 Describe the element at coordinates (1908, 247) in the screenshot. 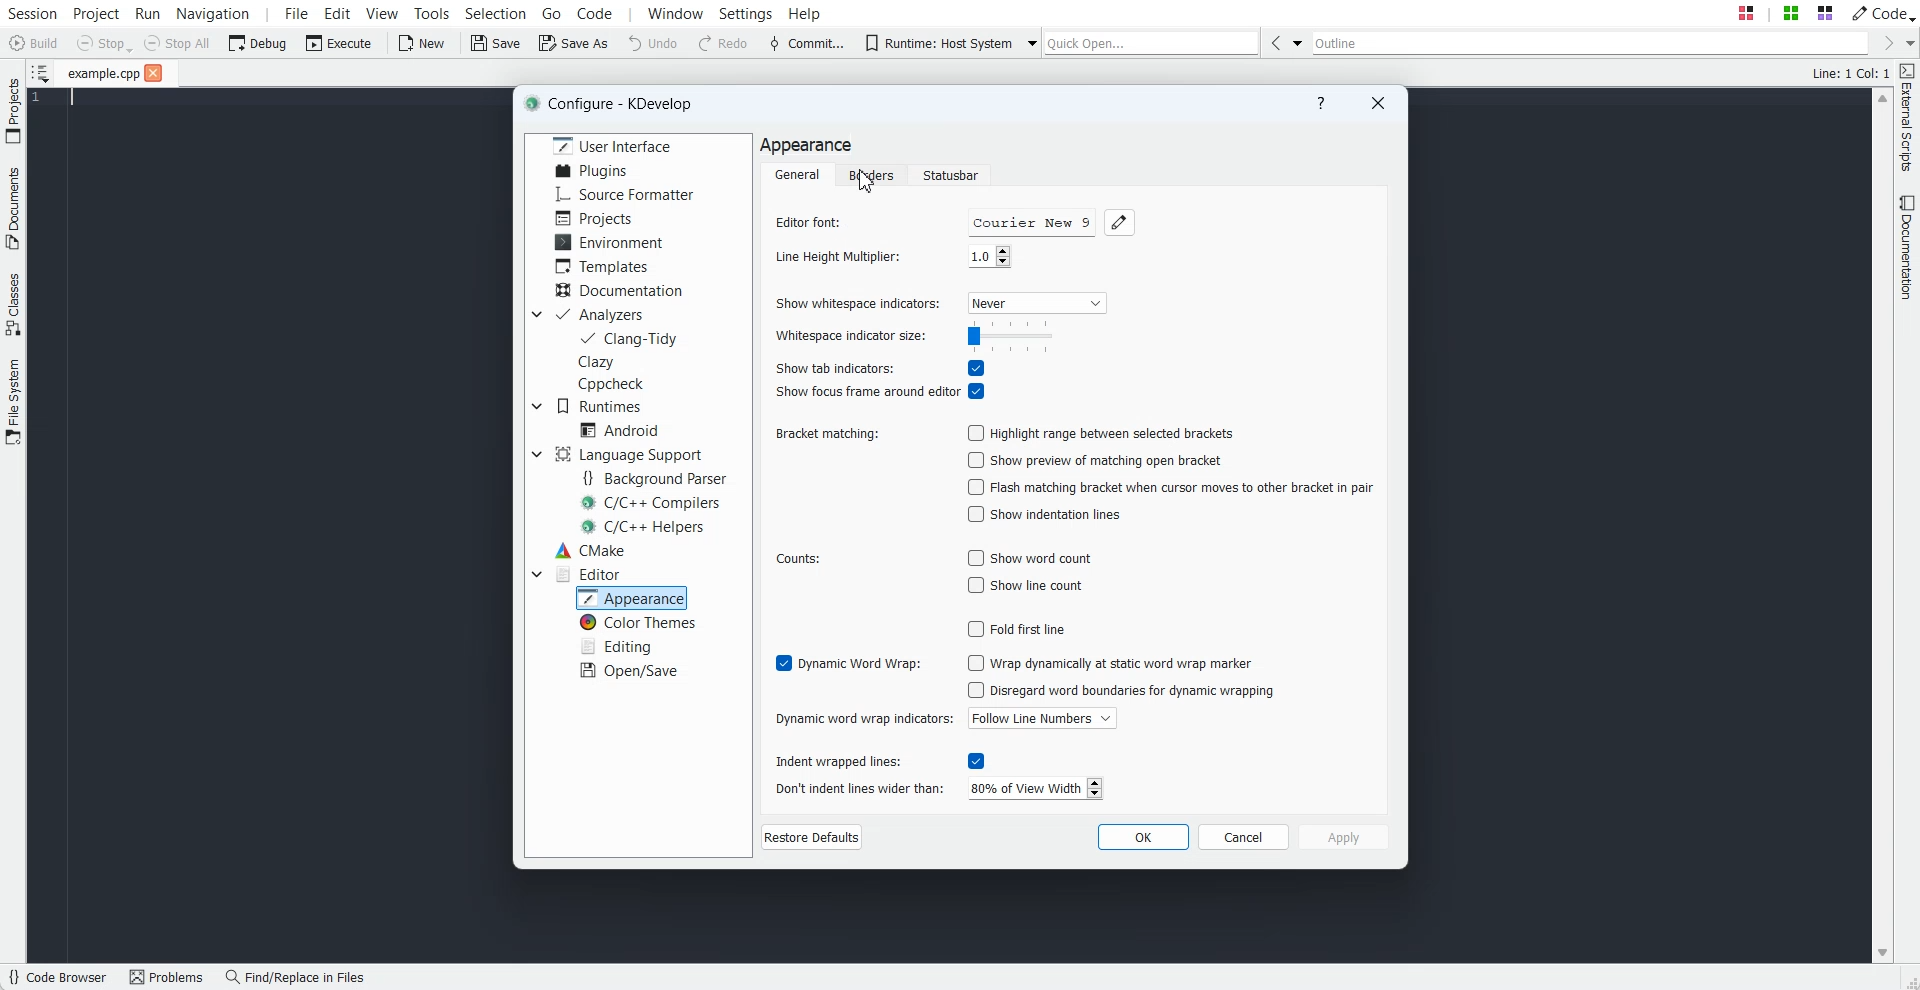

I see `Documentation` at that location.